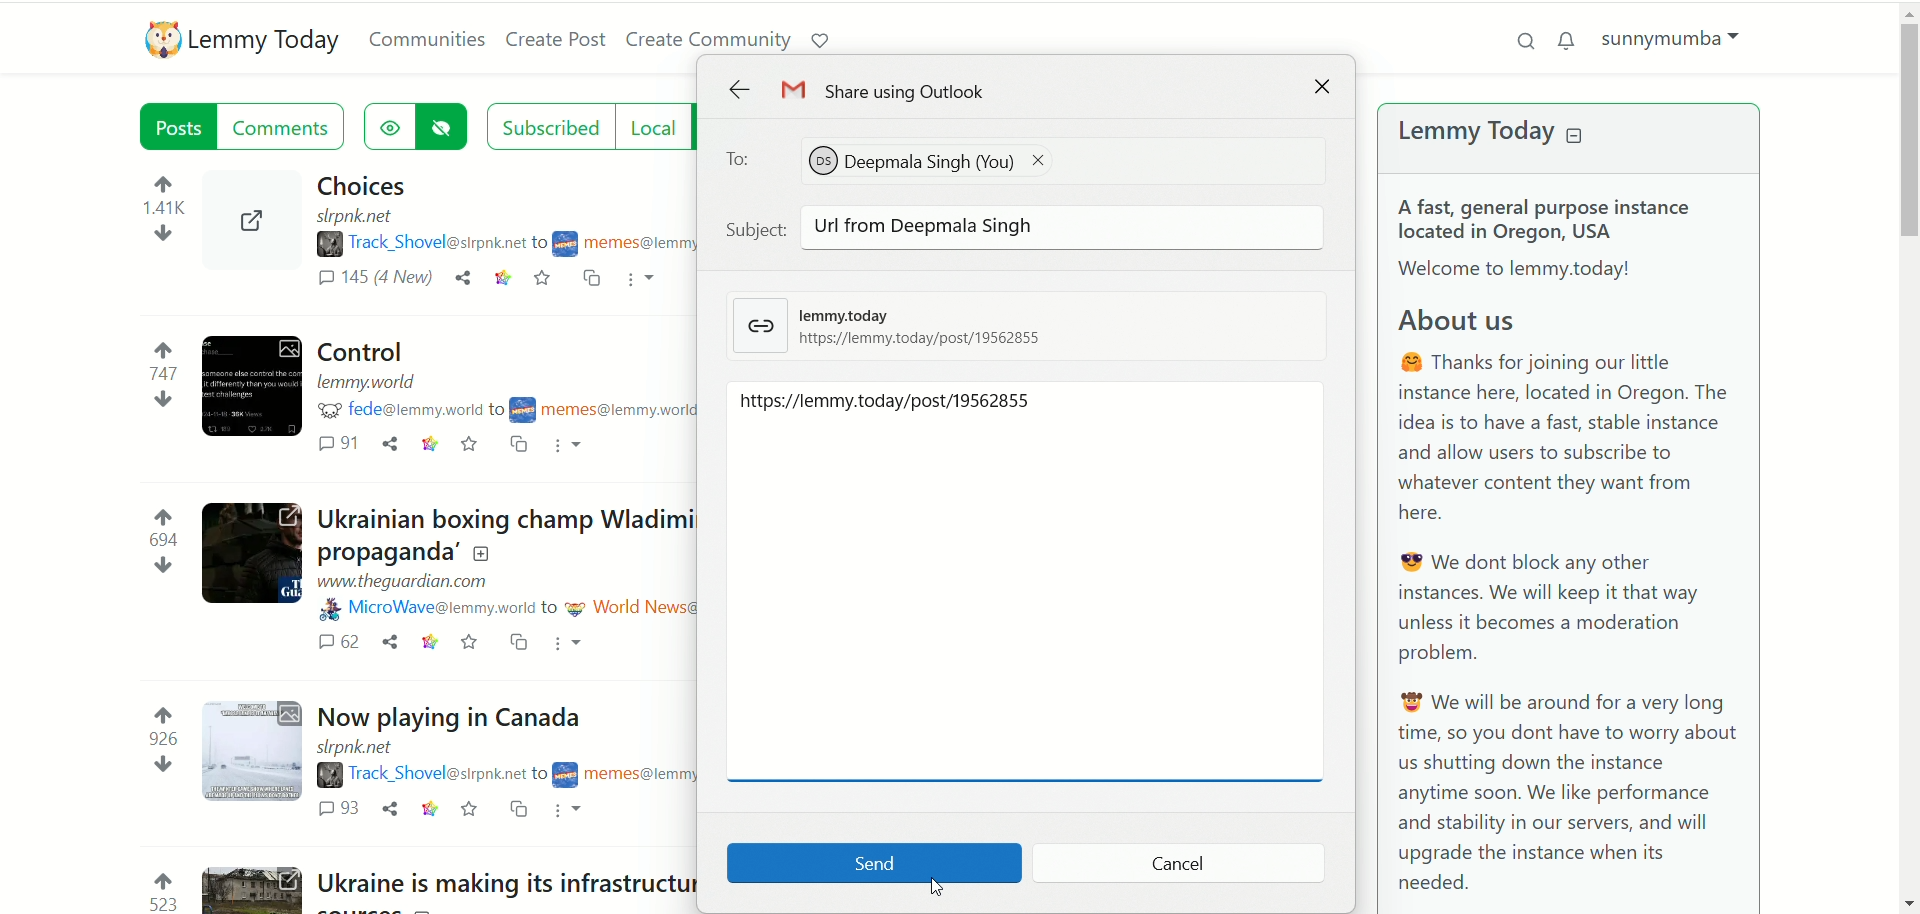 This screenshot has height=914, width=1920. What do you see at coordinates (942, 889) in the screenshot?
I see `pointer` at bounding box center [942, 889].